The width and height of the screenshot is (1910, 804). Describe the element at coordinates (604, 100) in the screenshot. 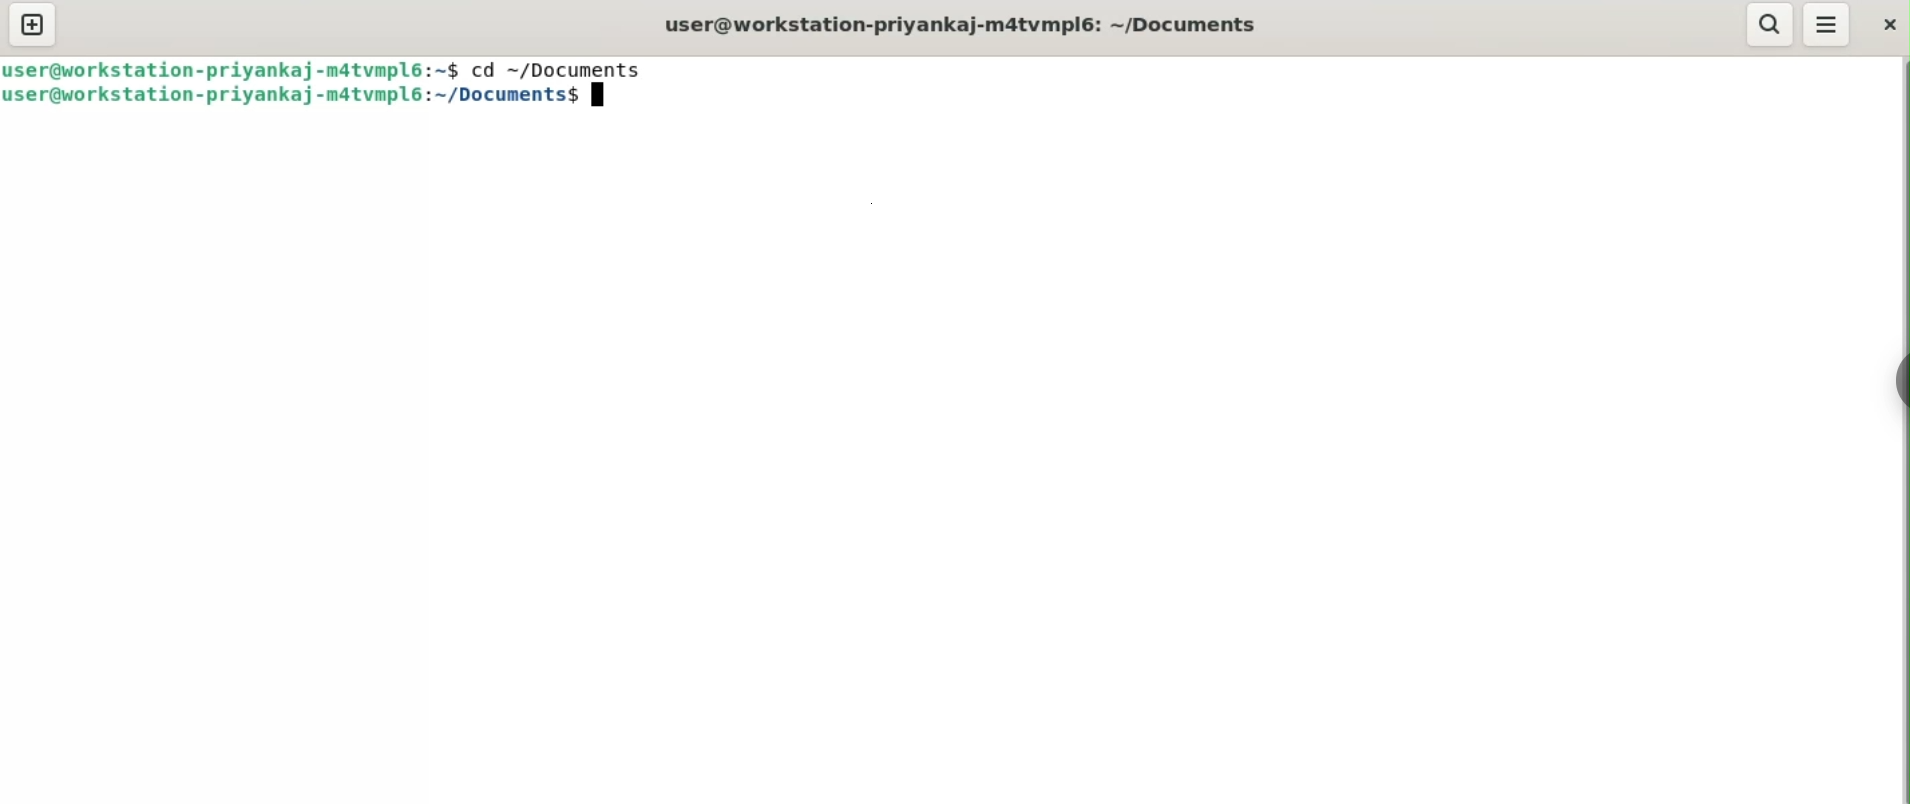

I see `cursor` at that location.